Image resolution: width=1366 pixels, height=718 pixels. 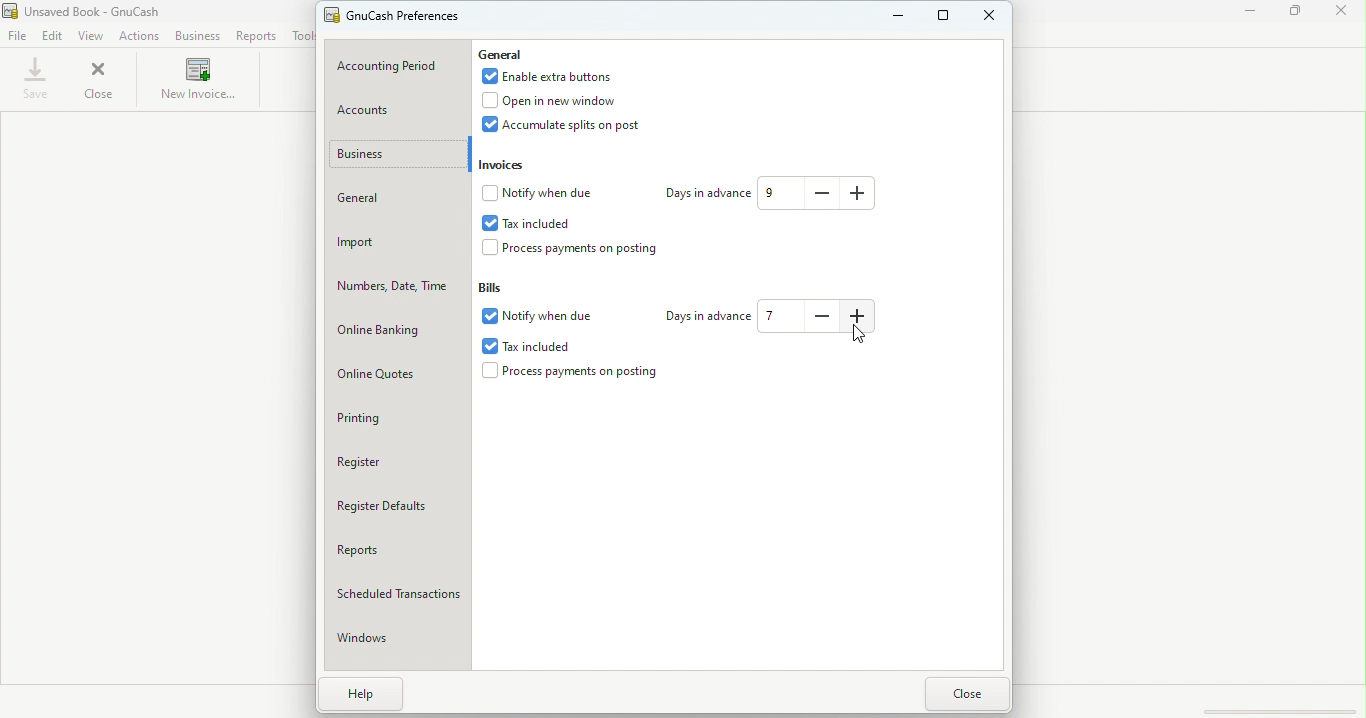 I want to click on File name, so click(x=105, y=11).